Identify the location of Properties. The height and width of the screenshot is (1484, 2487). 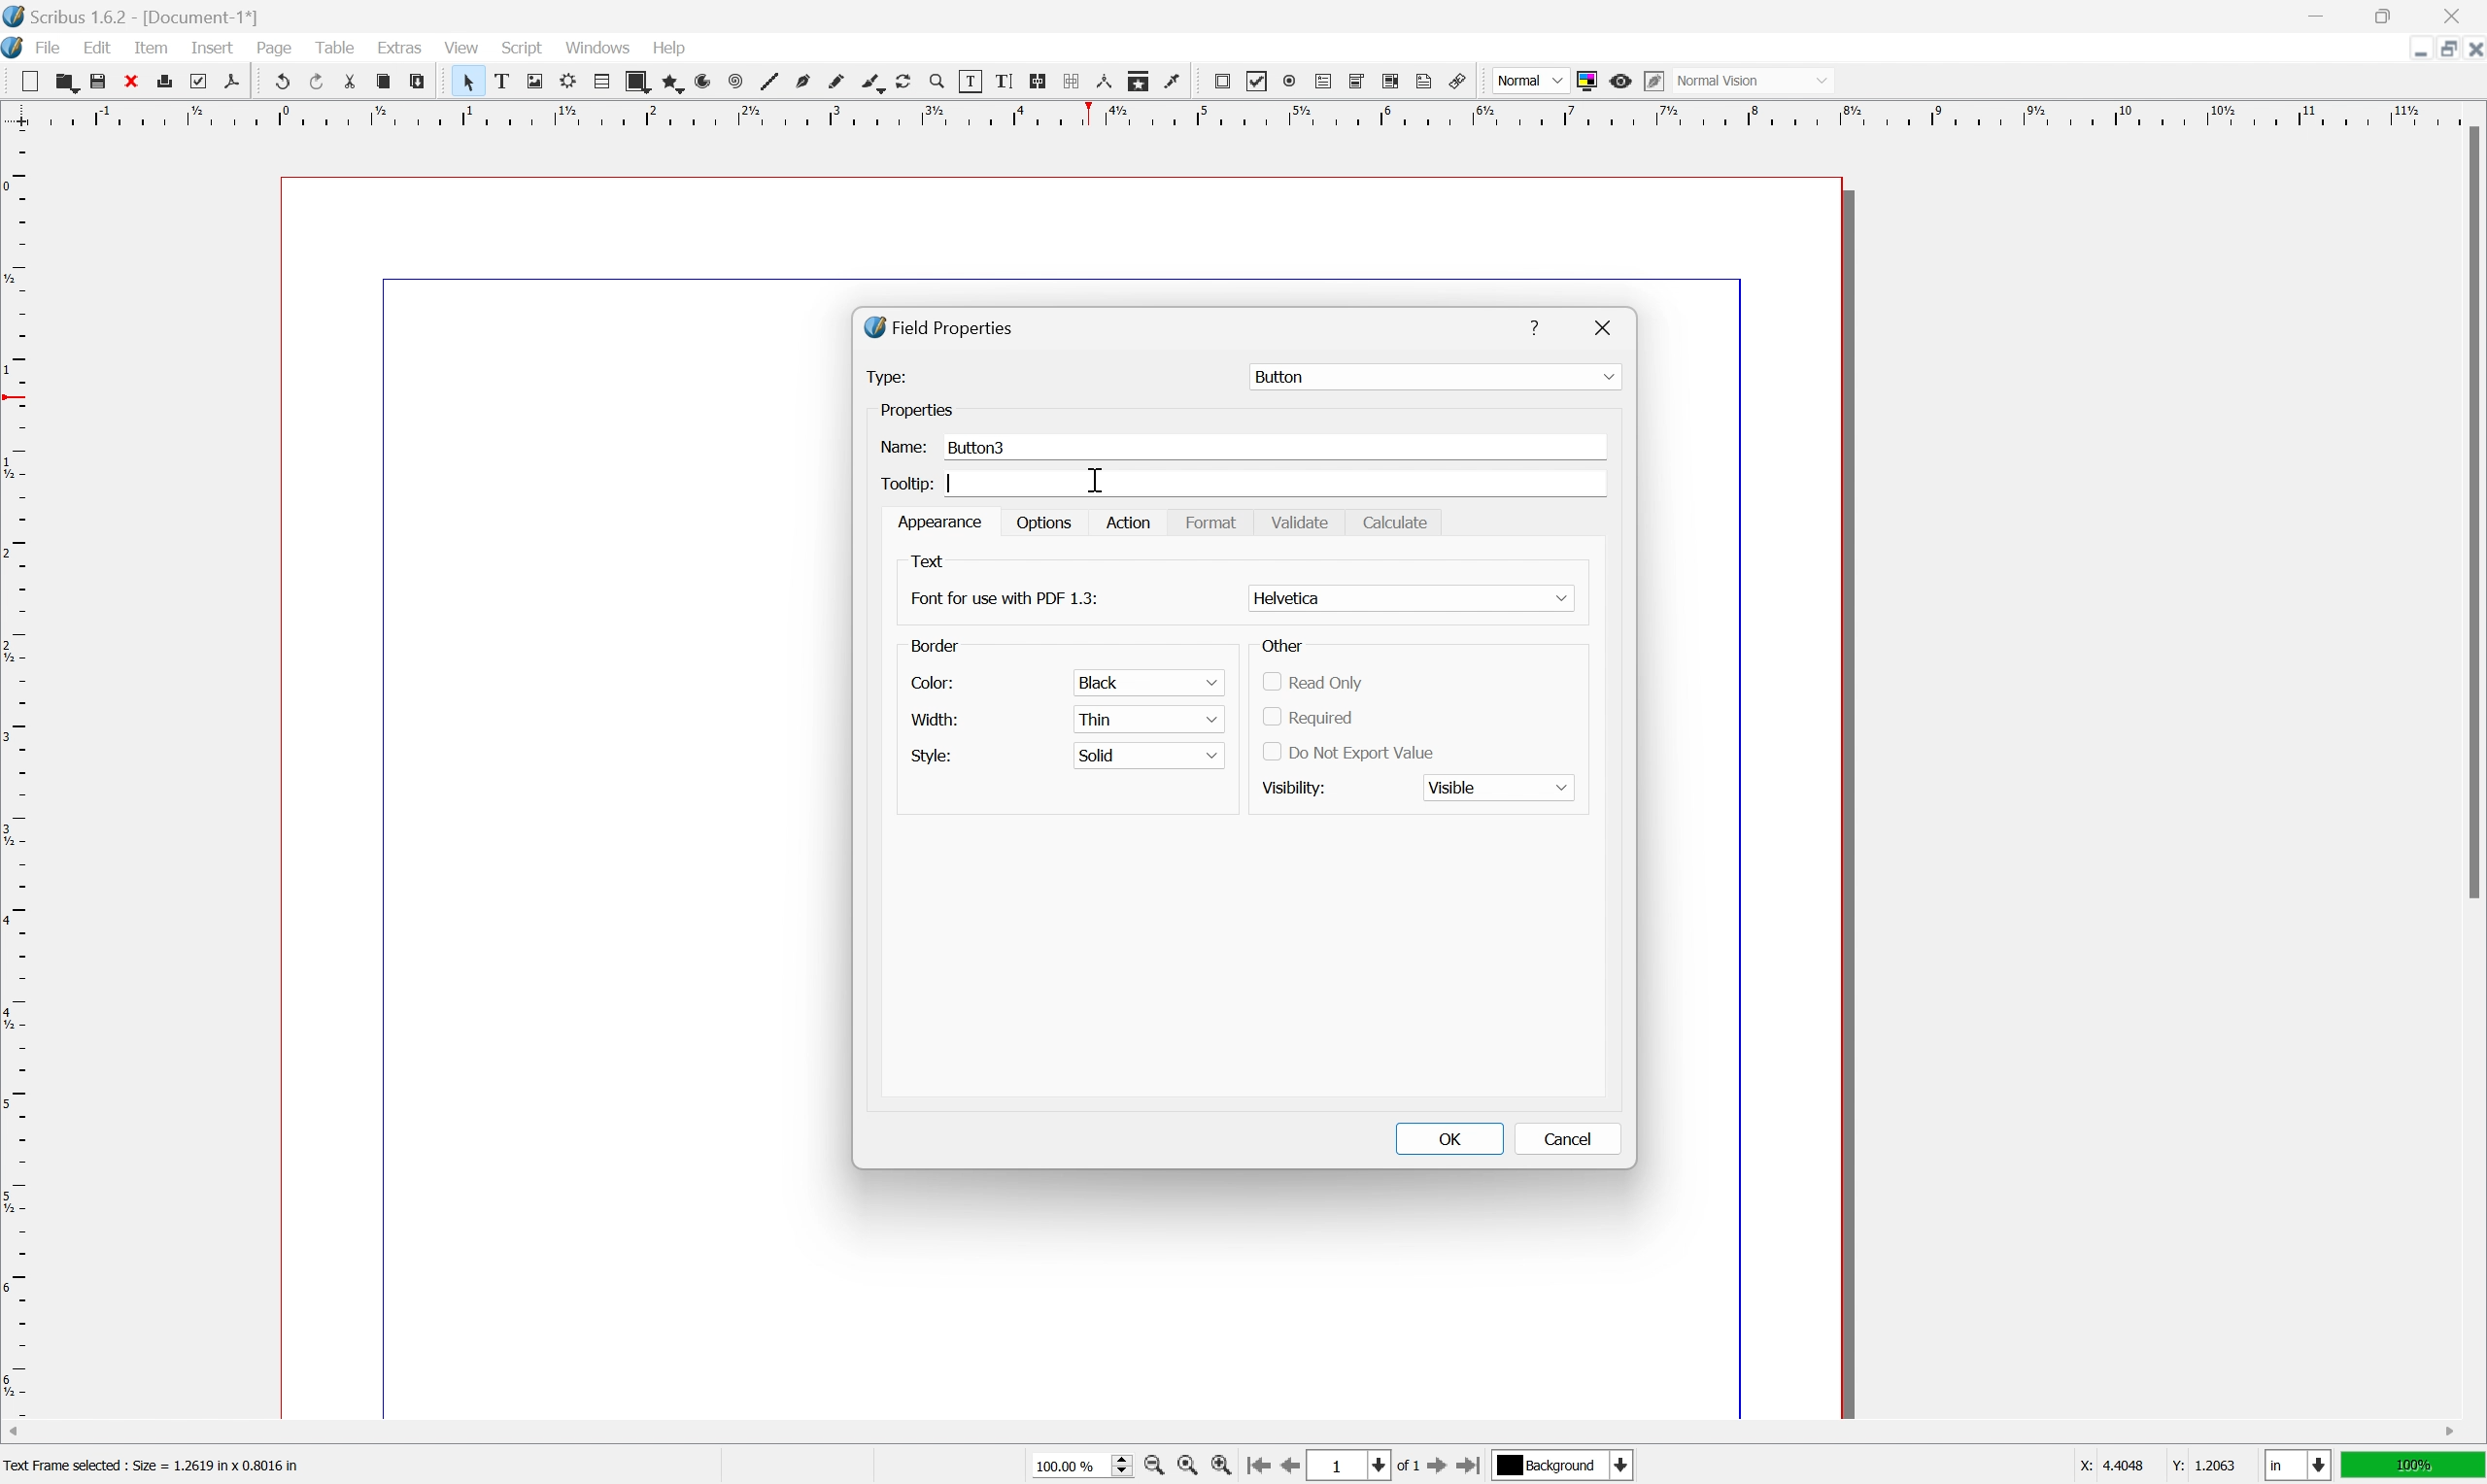
(959, 408).